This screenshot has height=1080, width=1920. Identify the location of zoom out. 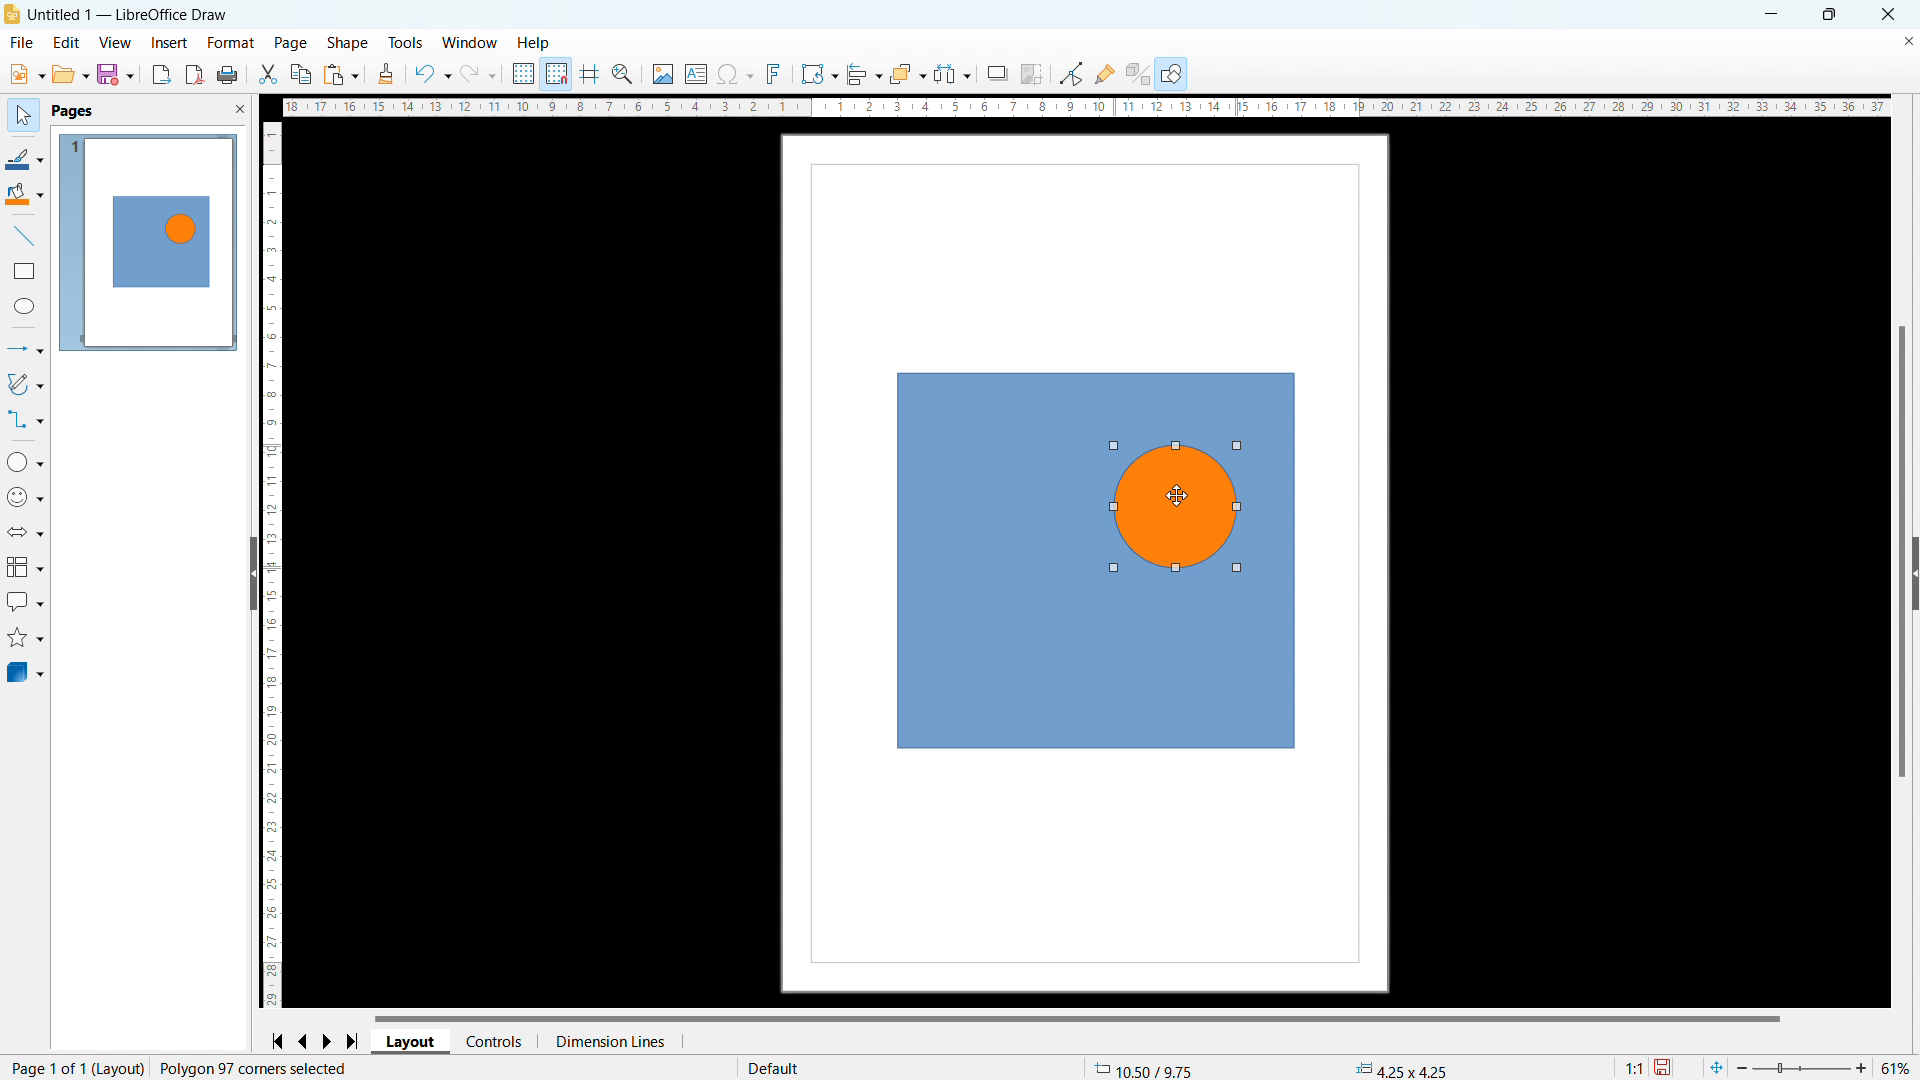
(1743, 1067).